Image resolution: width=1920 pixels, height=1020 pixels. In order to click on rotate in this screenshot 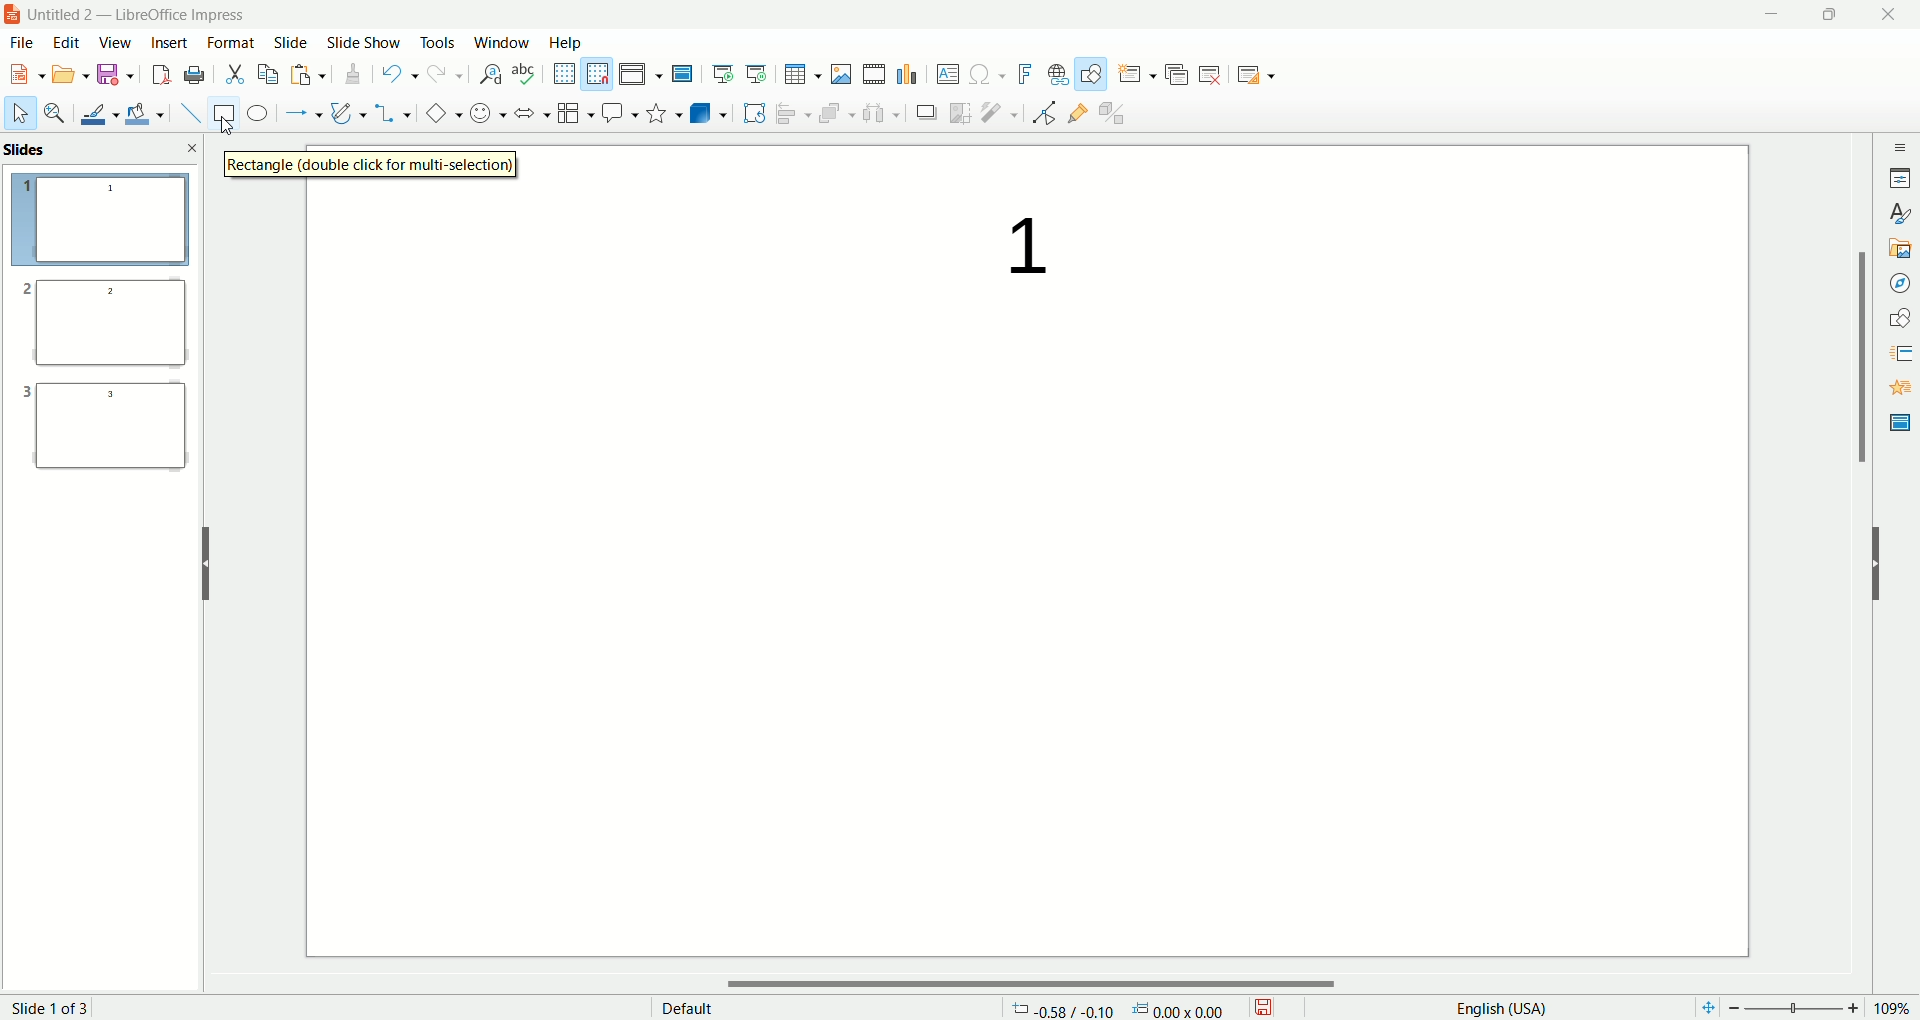, I will do `click(754, 112)`.